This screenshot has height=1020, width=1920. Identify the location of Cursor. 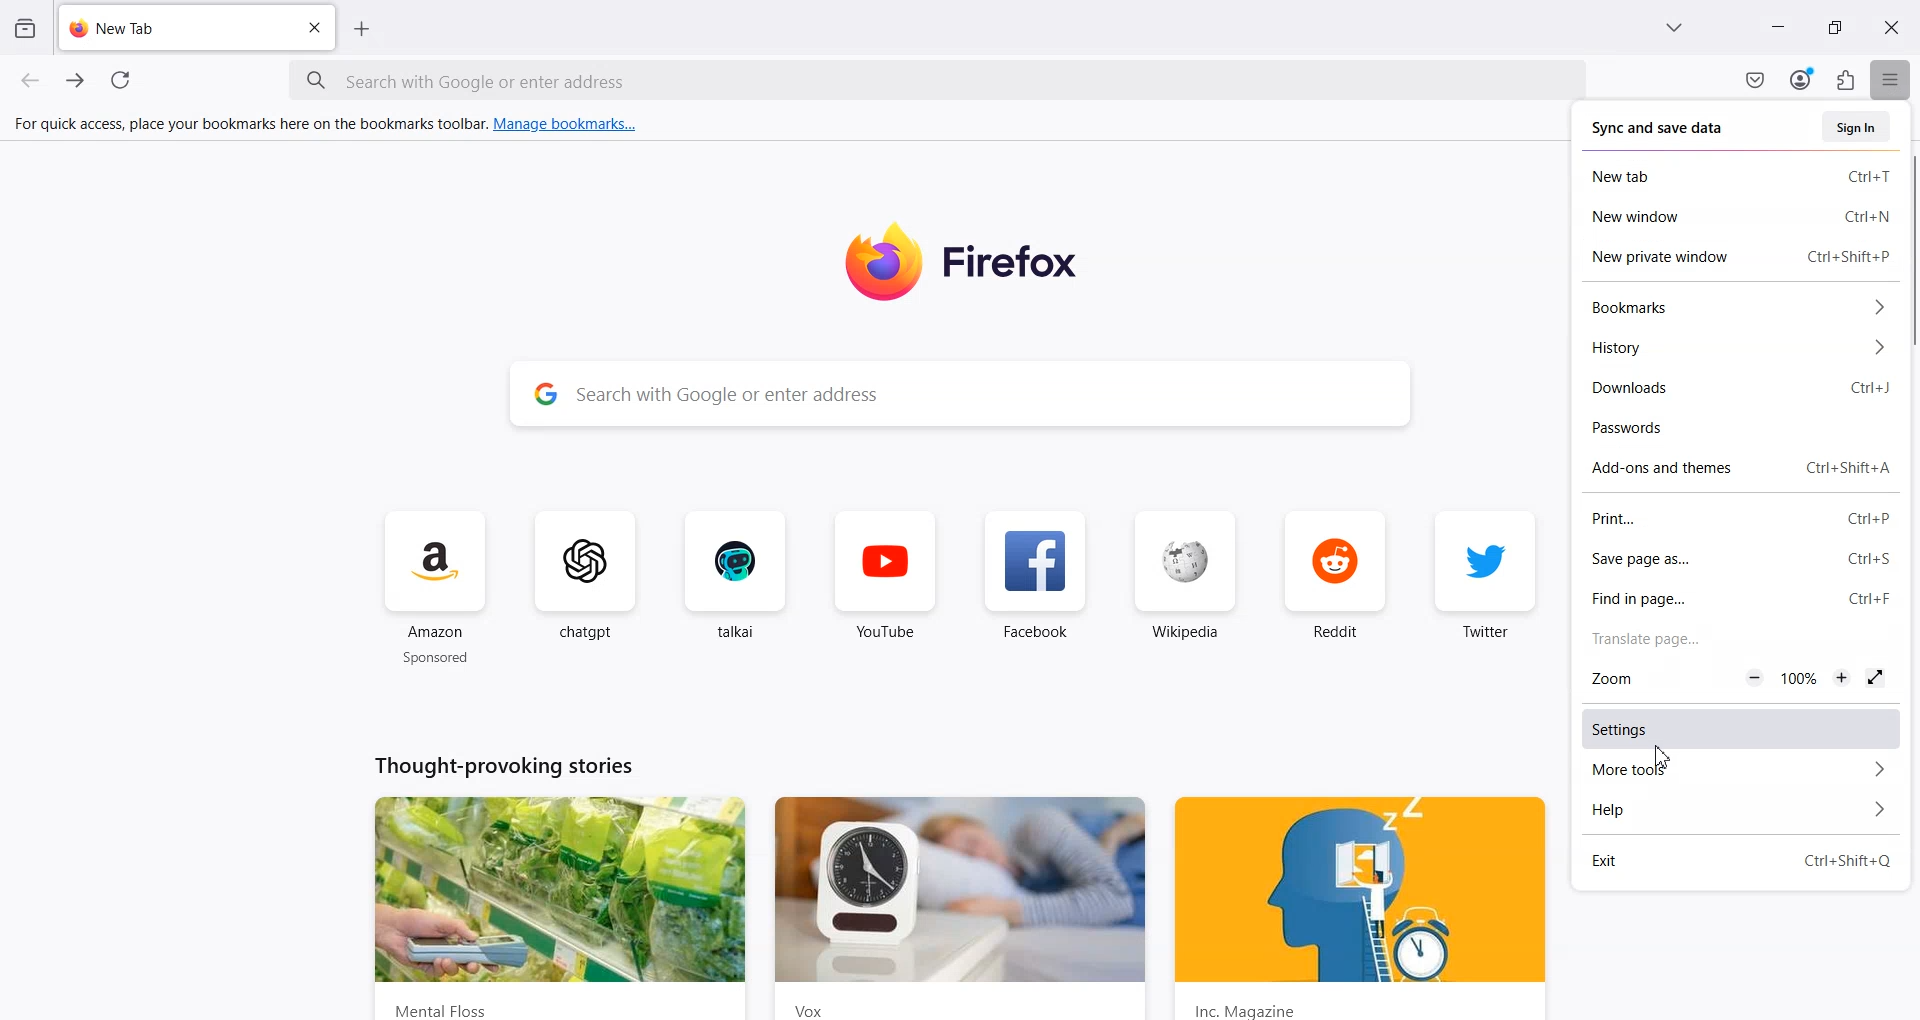
(1661, 751).